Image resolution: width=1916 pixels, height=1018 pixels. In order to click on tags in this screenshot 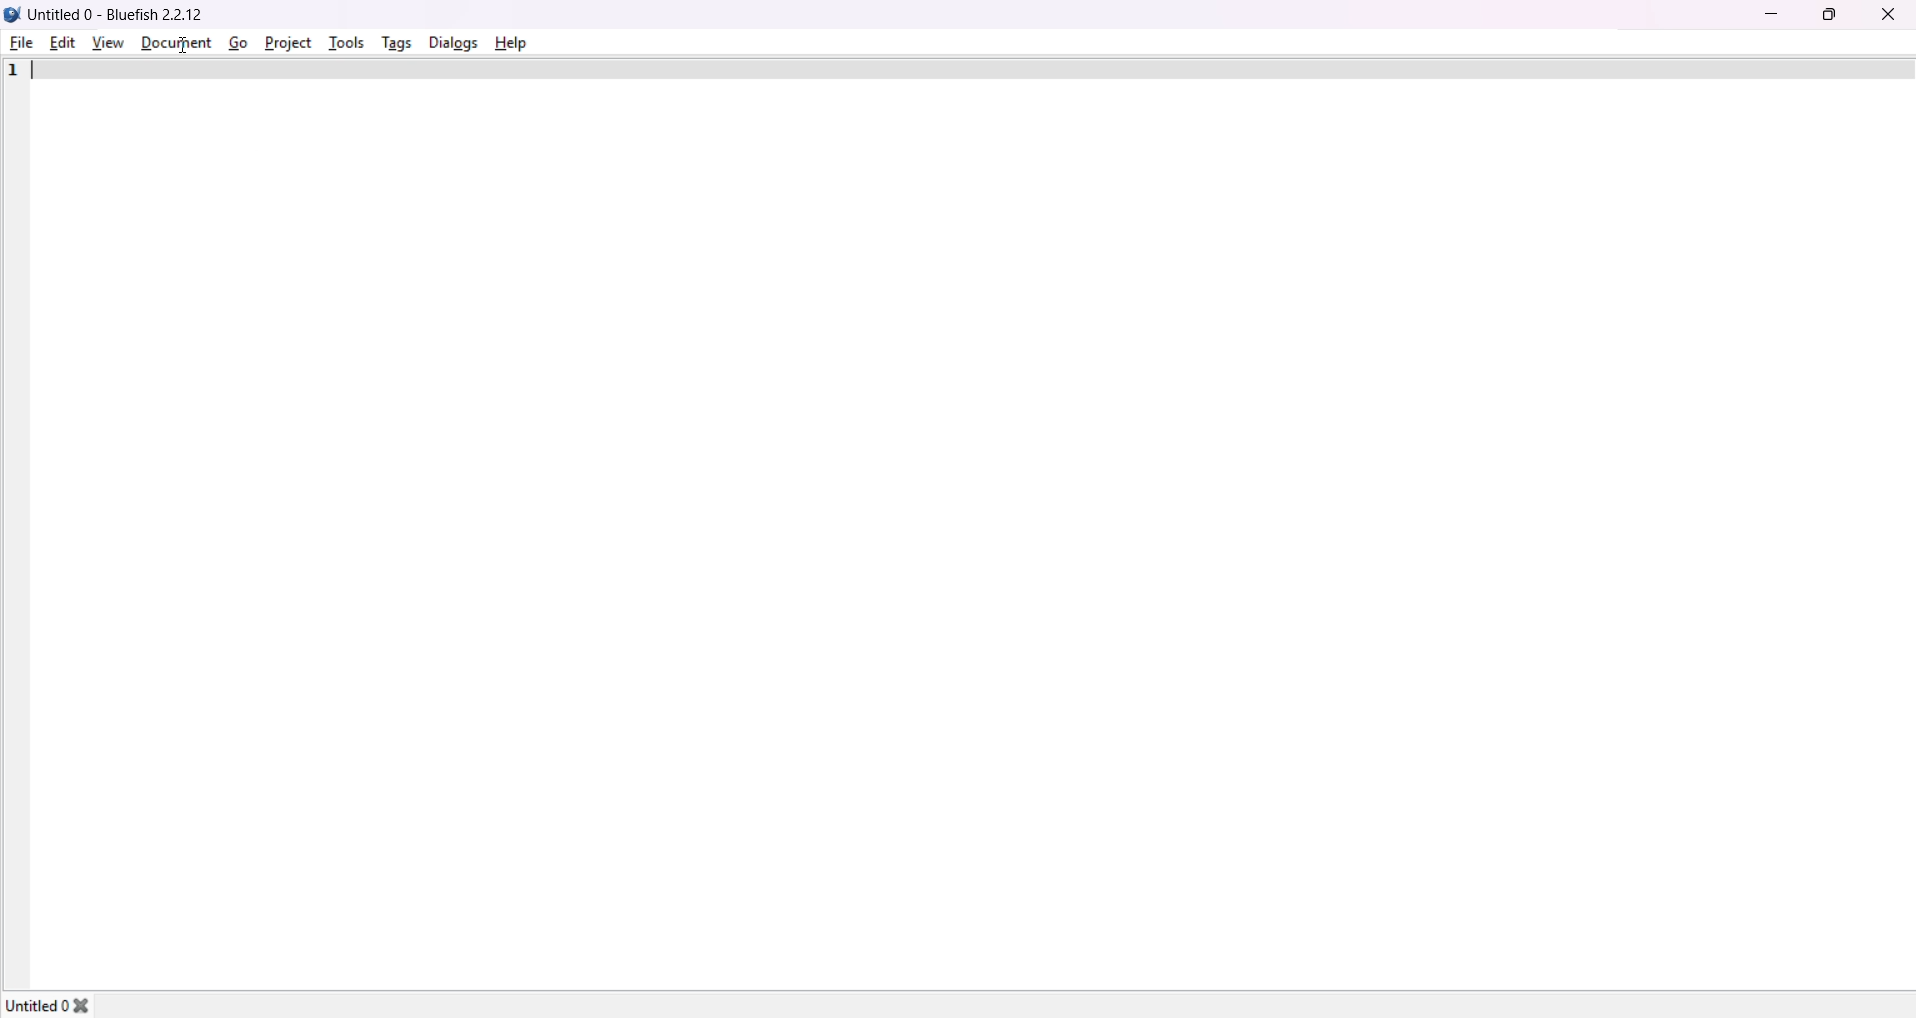, I will do `click(394, 43)`.